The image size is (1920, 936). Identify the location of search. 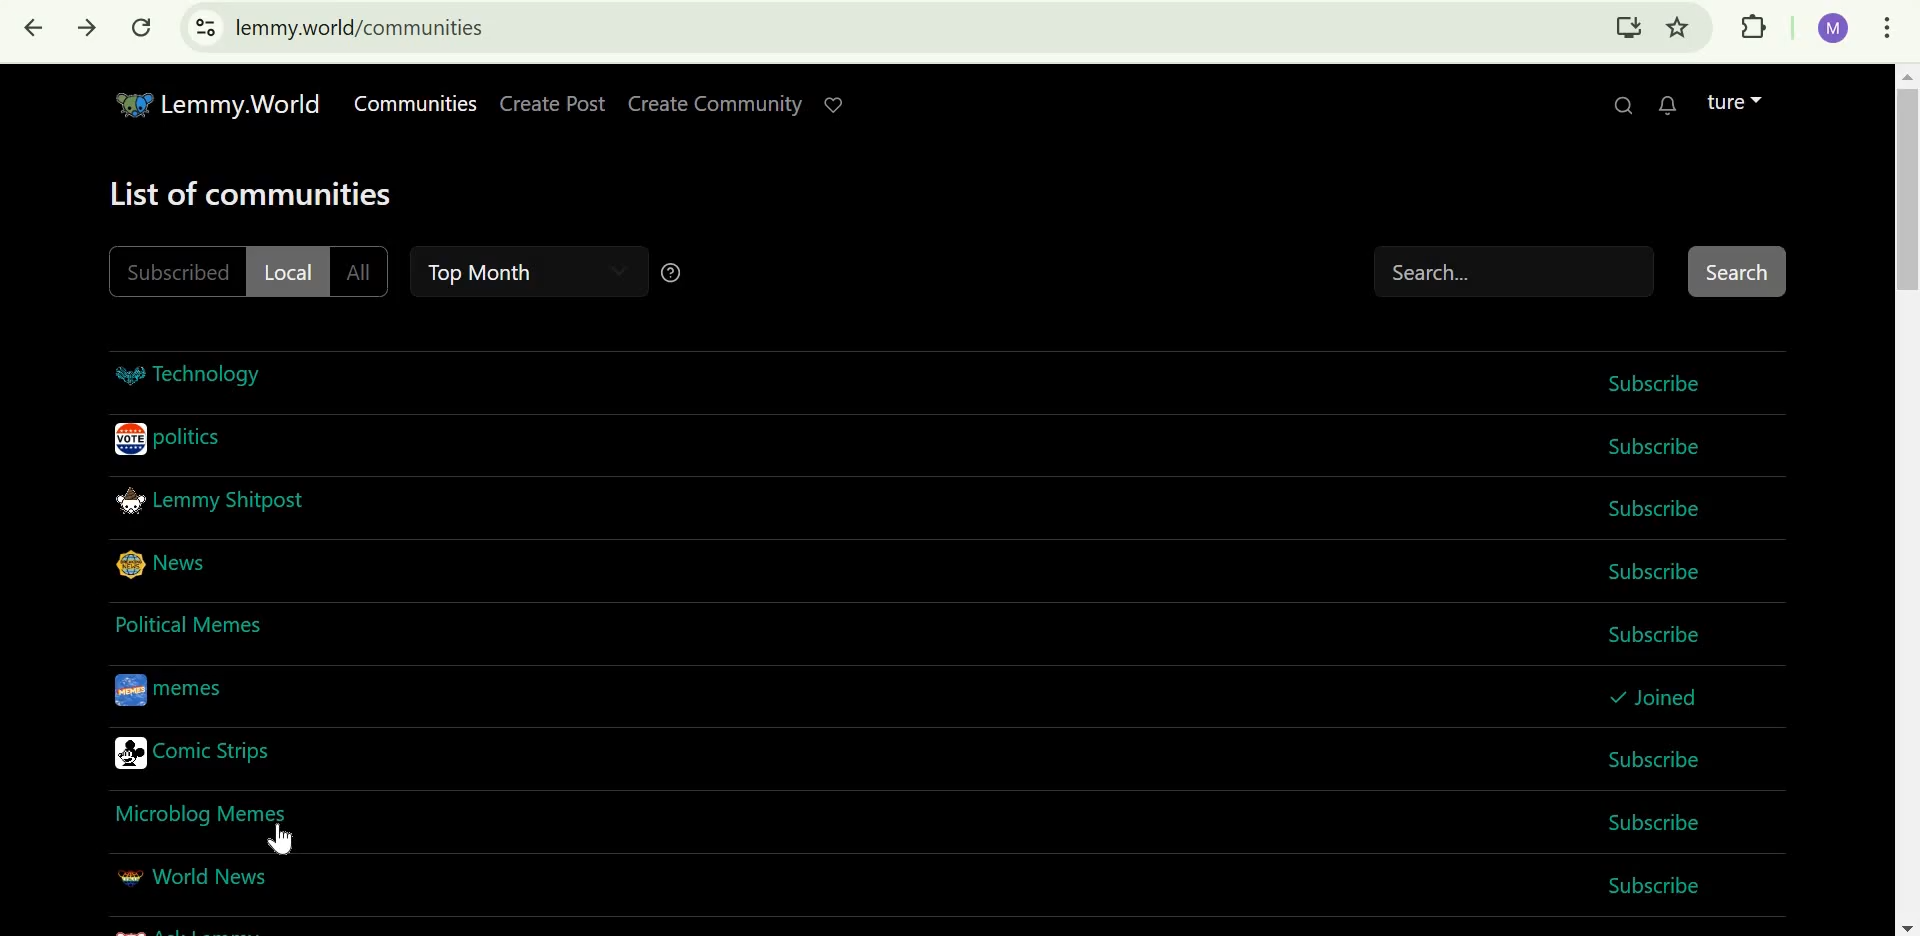
(1619, 106).